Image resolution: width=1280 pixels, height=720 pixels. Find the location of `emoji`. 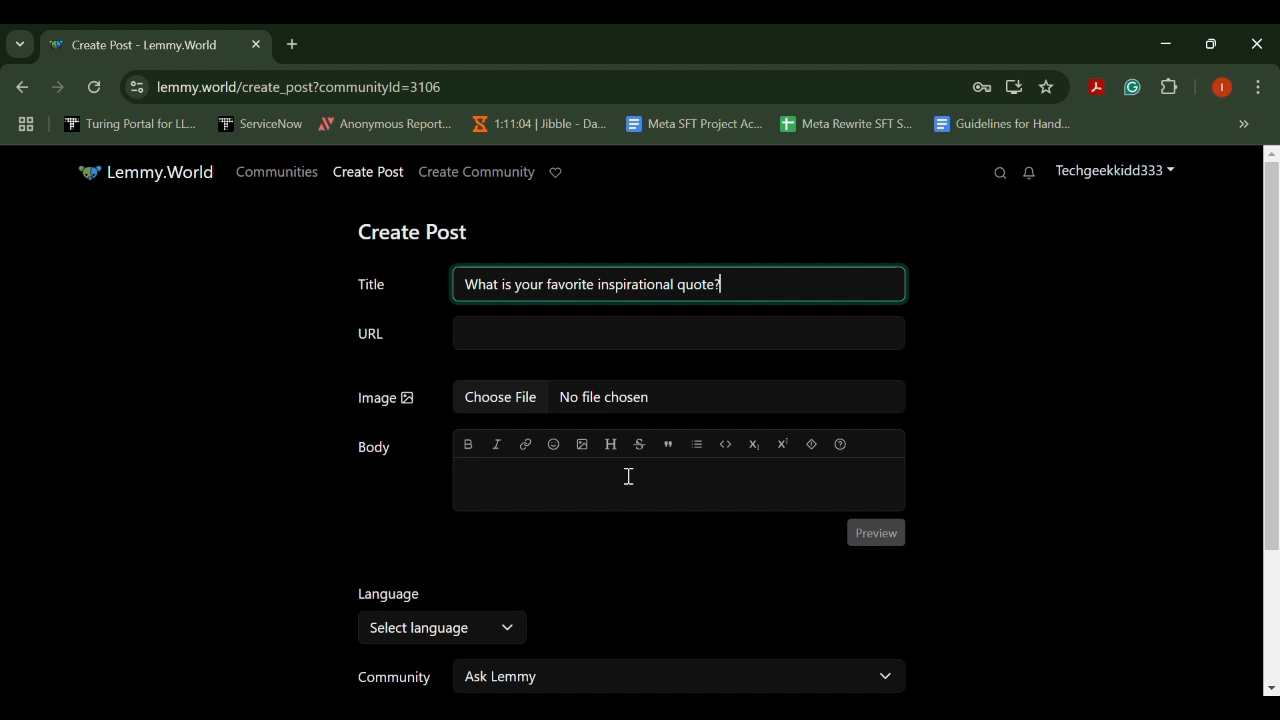

emoji is located at coordinates (552, 444).